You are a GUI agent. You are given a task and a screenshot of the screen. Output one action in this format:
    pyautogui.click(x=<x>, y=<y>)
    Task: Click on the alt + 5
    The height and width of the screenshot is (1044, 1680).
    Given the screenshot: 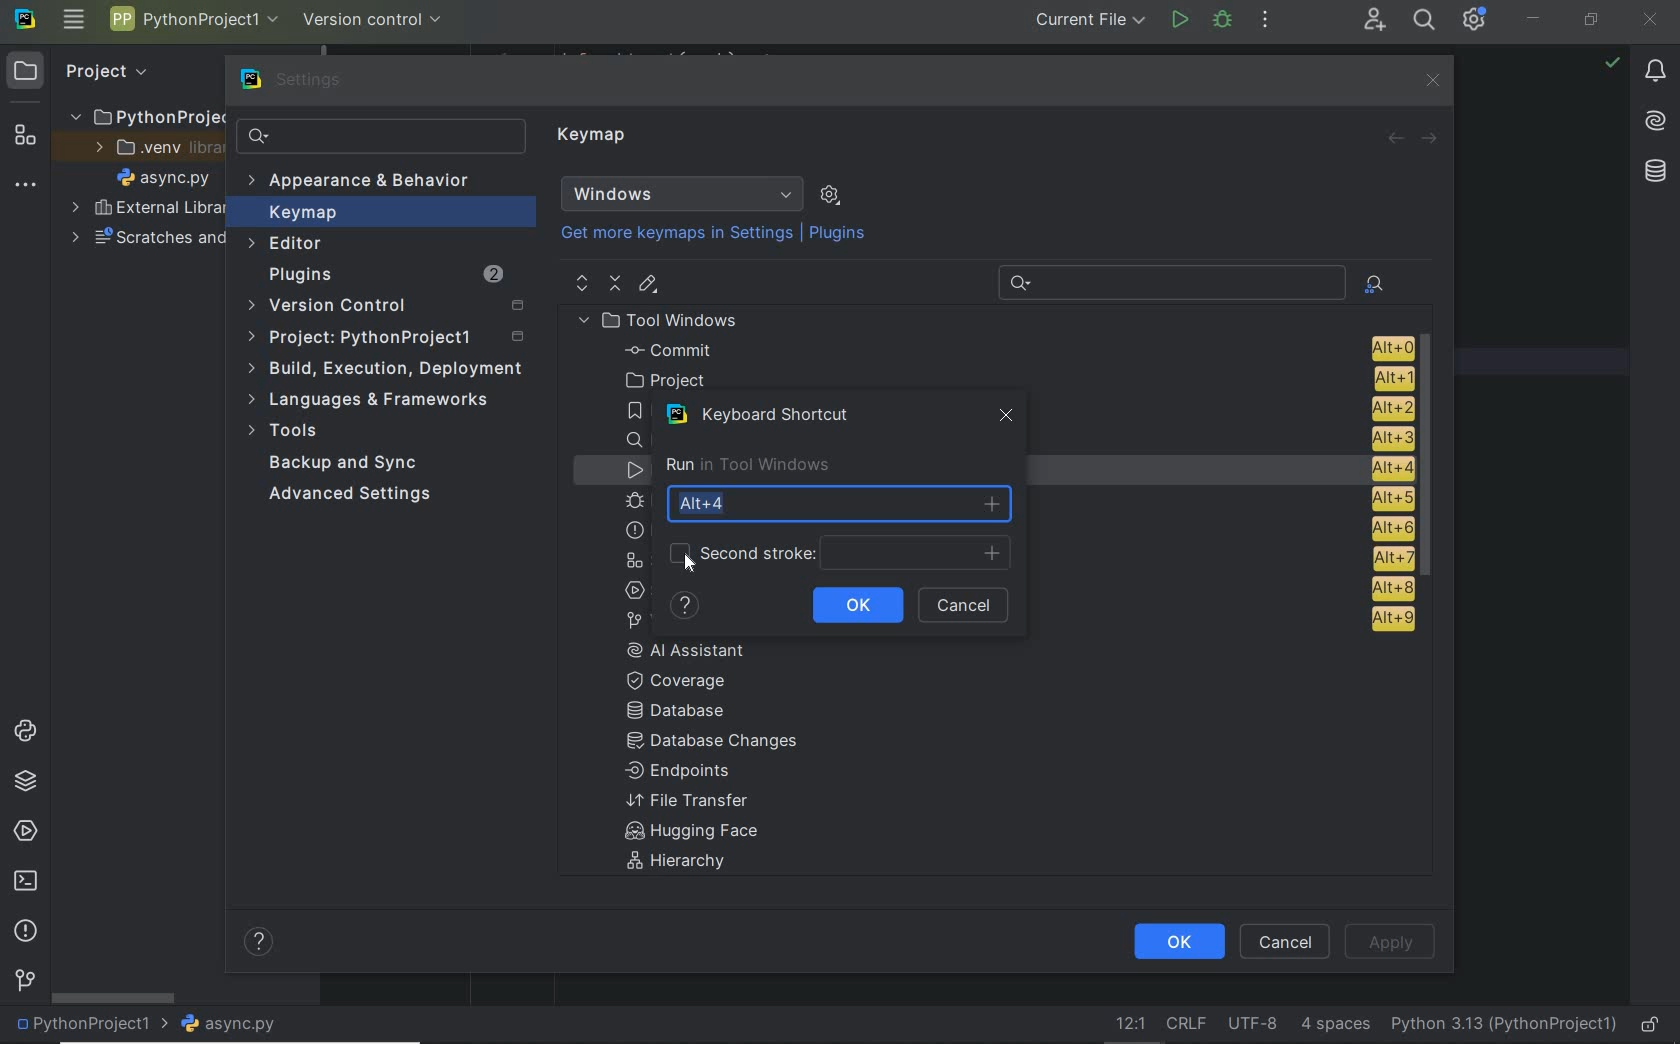 What is the action you would take?
    pyautogui.click(x=1389, y=499)
    